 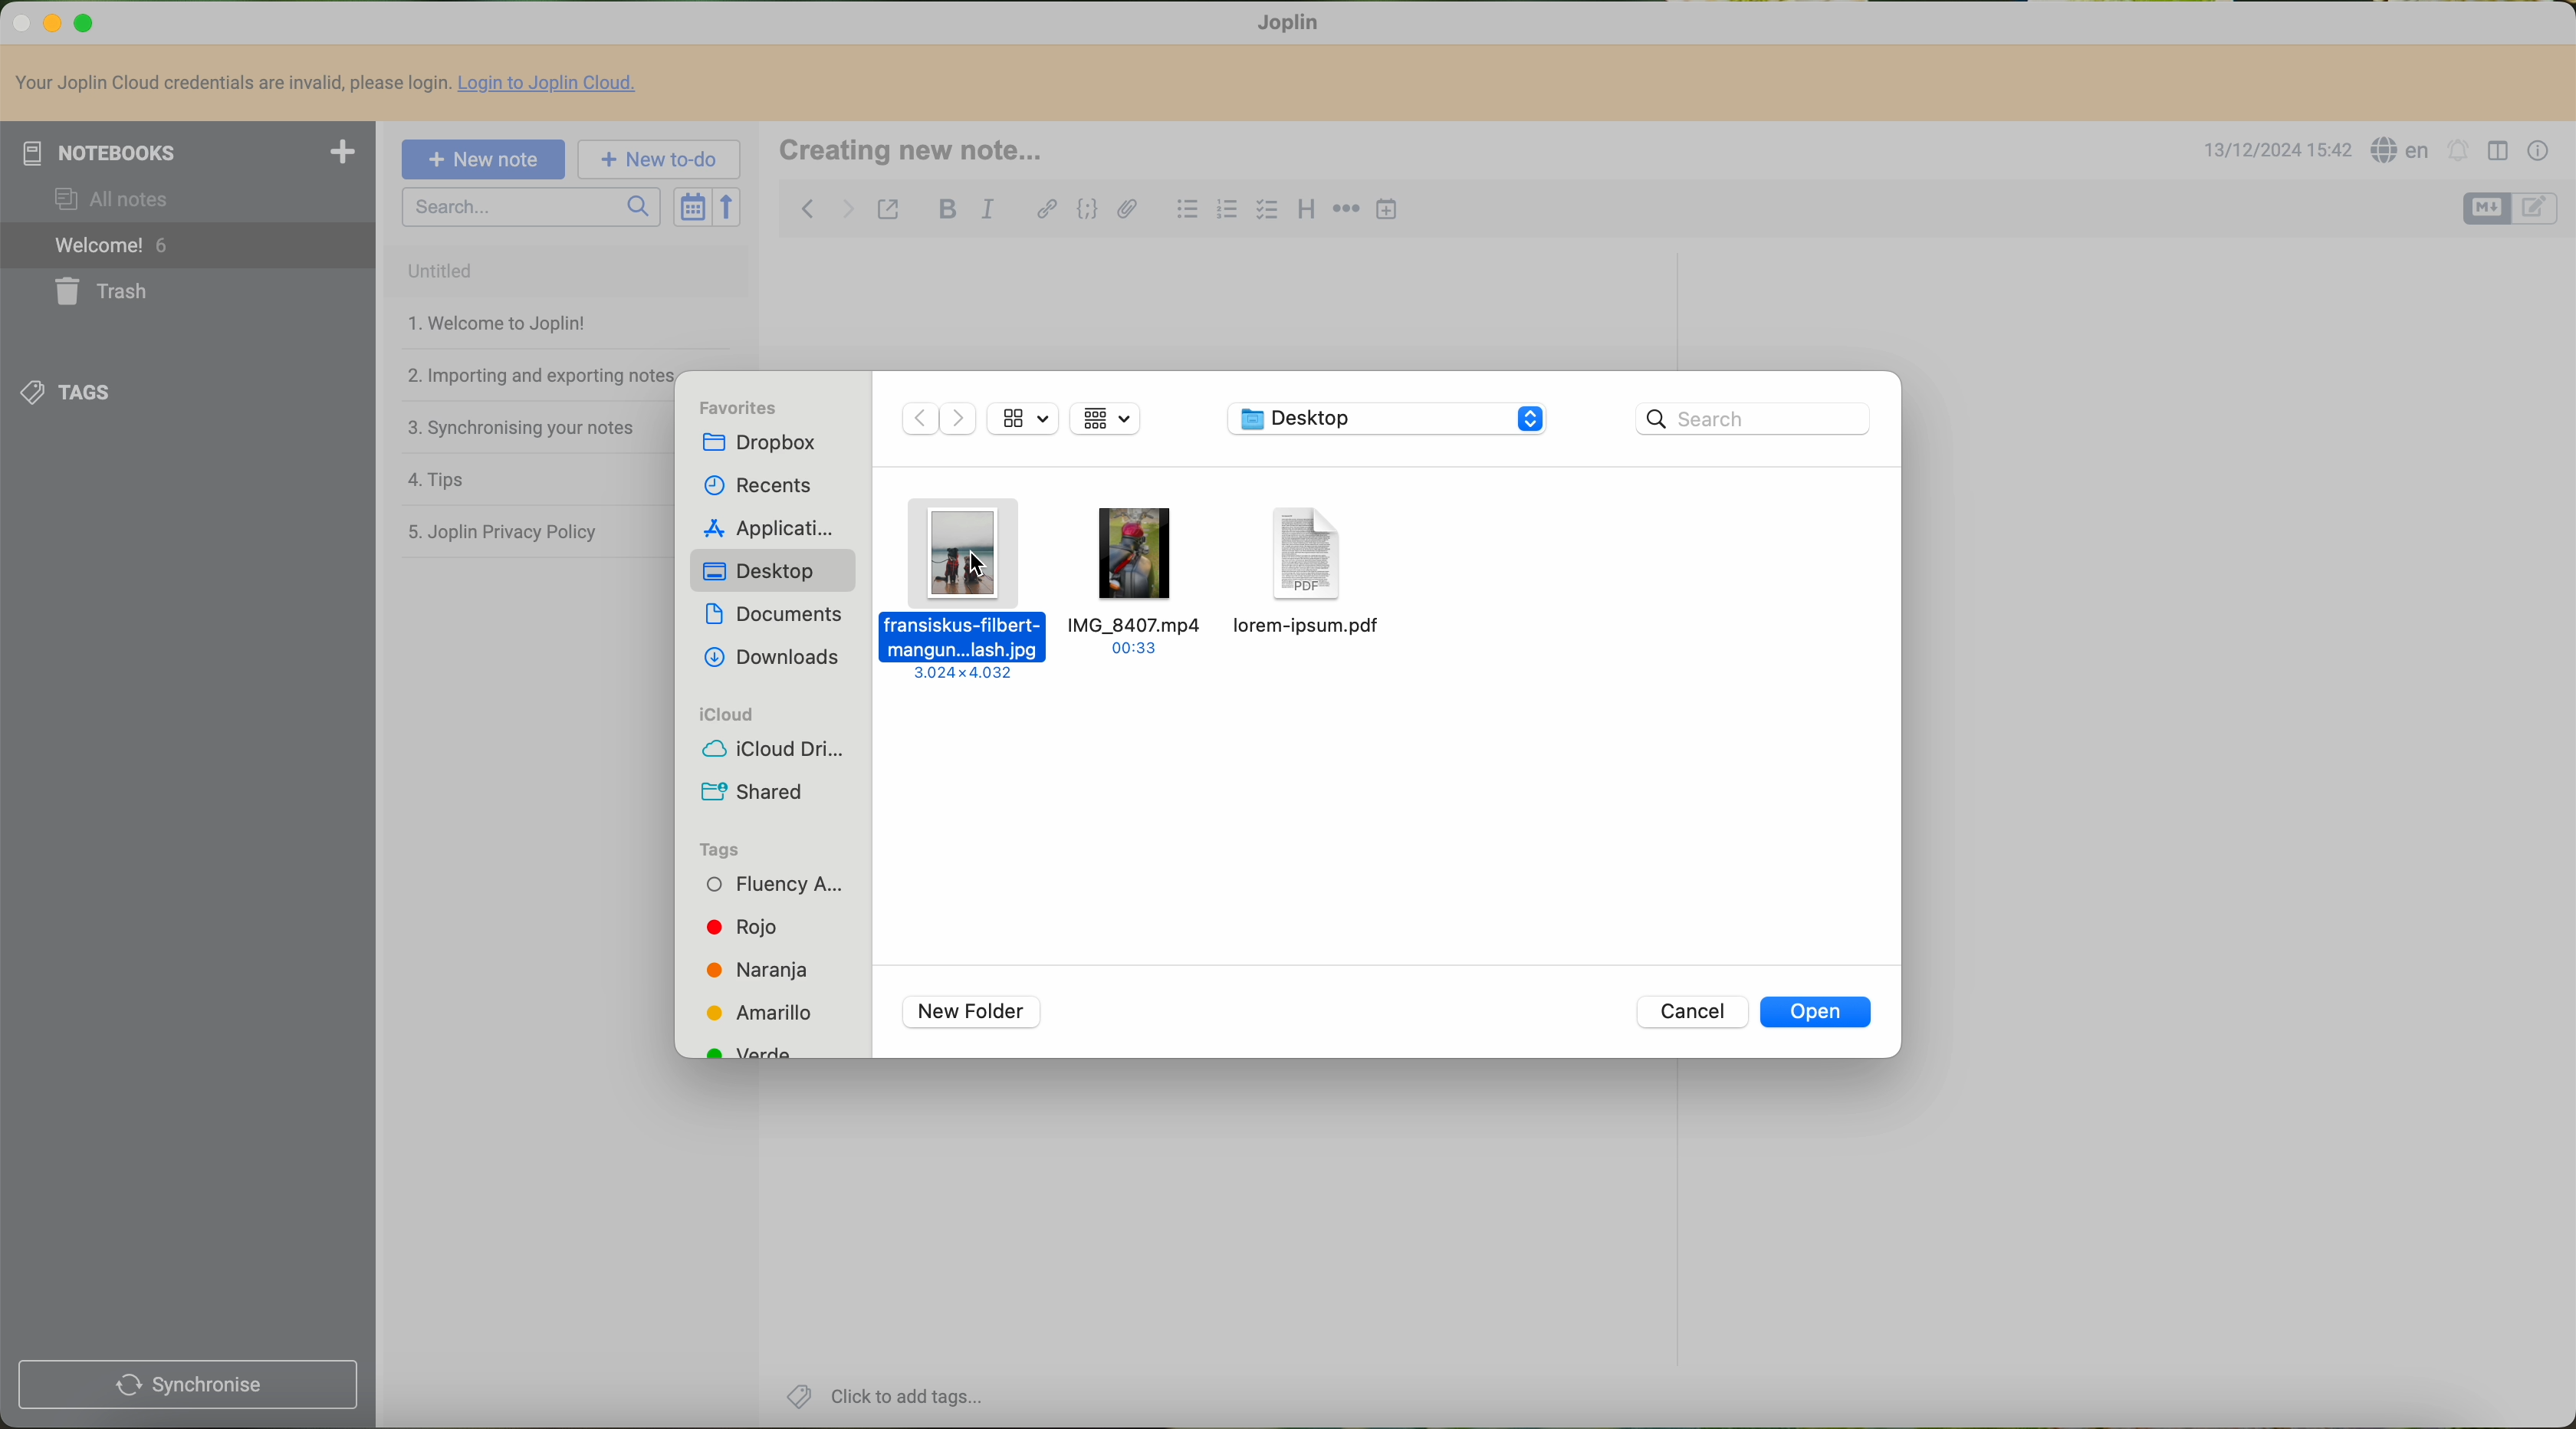 I want to click on trash, so click(x=98, y=293).